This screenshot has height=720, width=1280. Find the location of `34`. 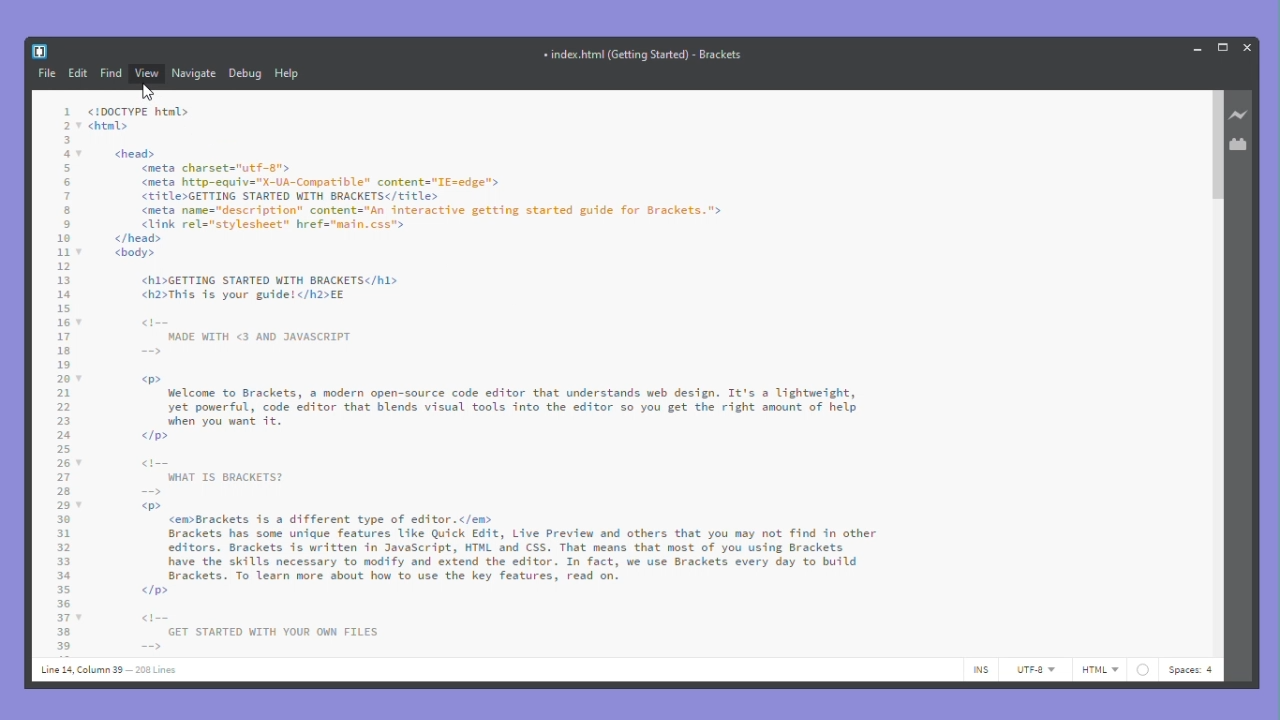

34 is located at coordinates (63, 575).